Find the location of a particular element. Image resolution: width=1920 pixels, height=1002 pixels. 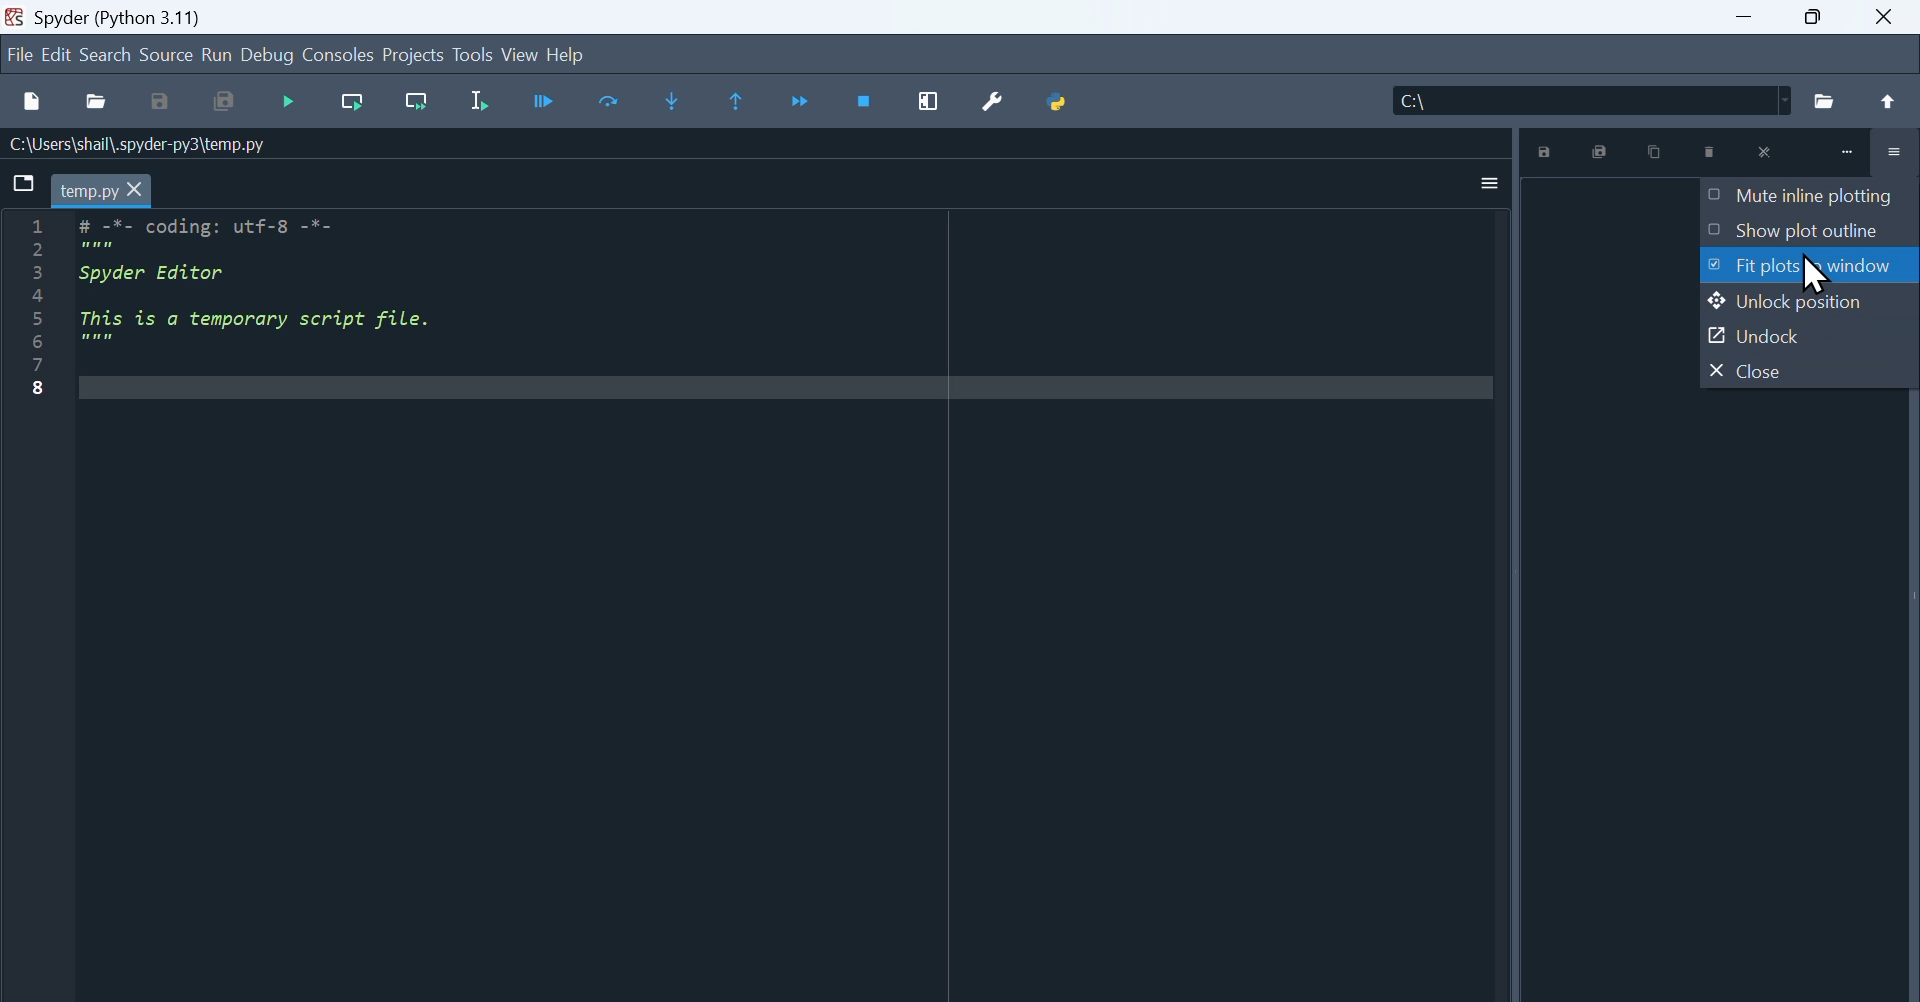

Maximize current window is located at coordinates (924, 99).